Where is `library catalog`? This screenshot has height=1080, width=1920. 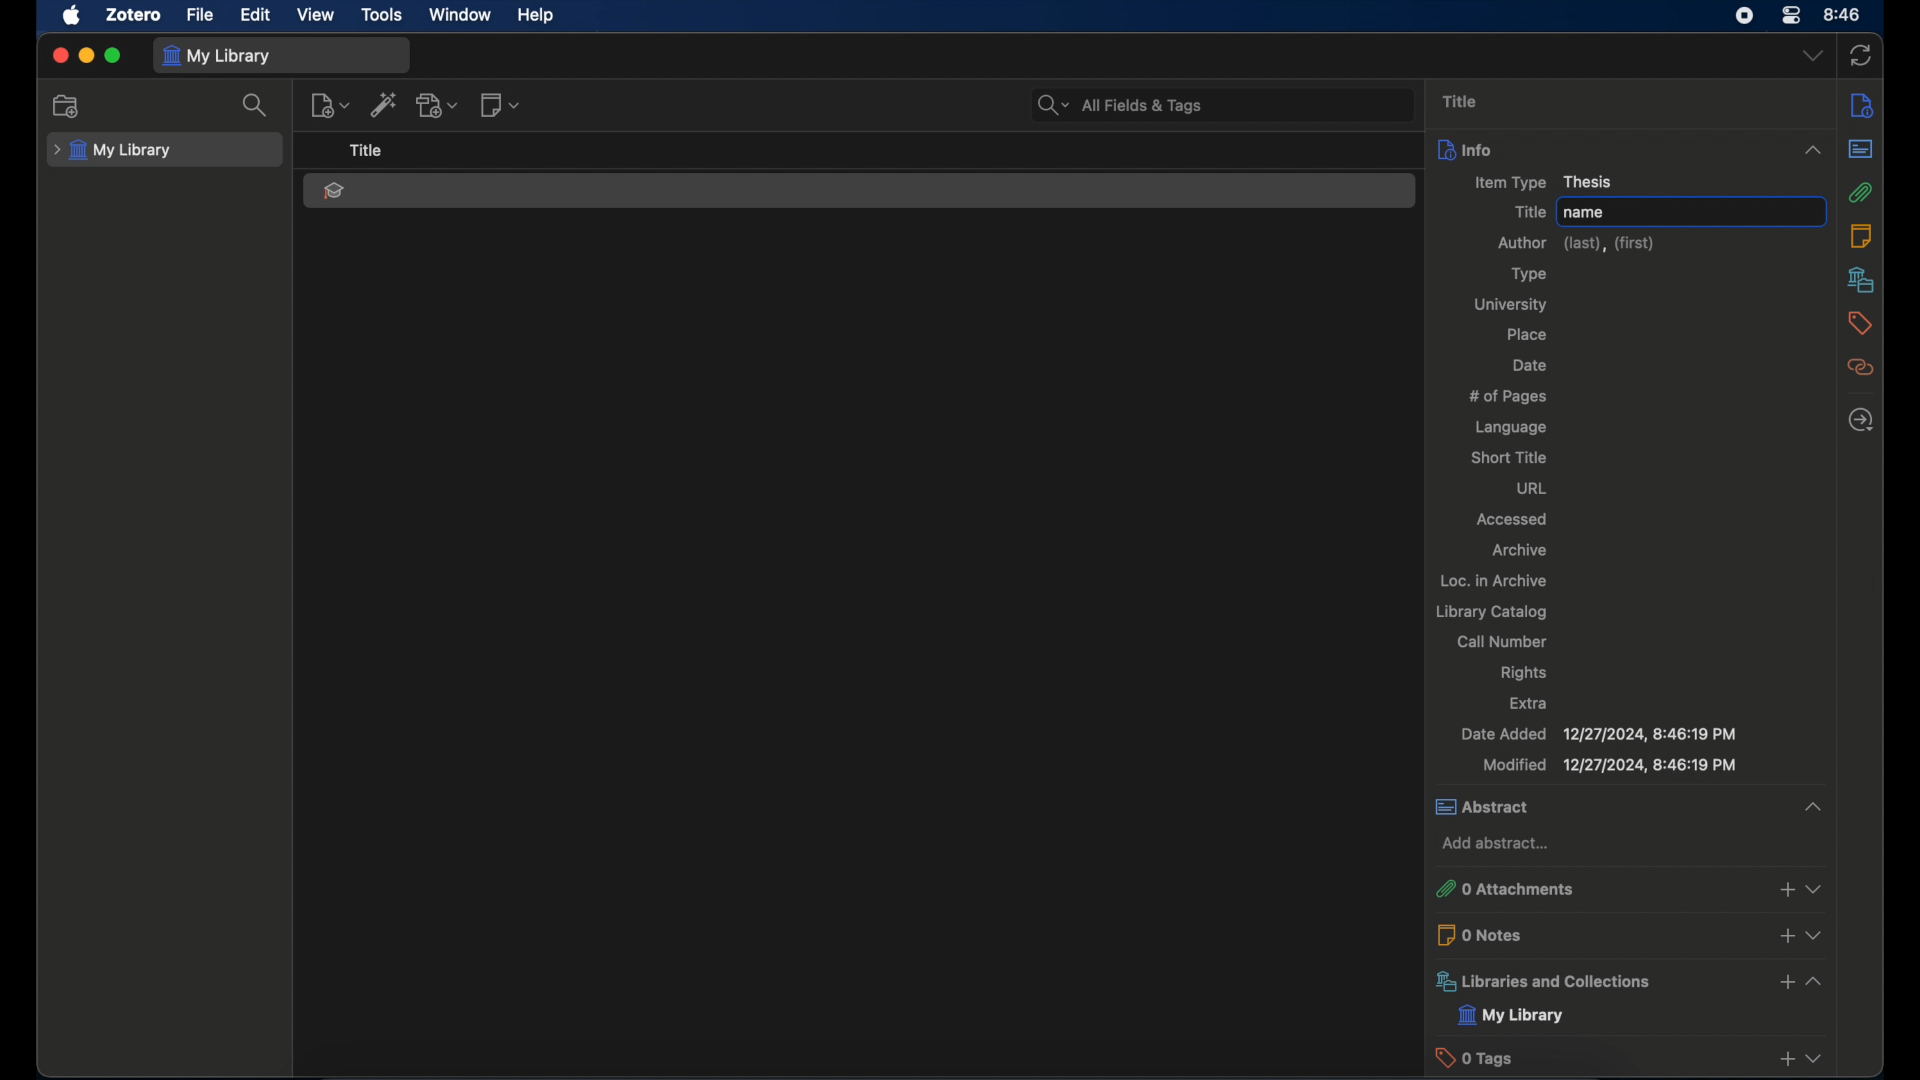 library catalog is located at coordinates (1490, 612).